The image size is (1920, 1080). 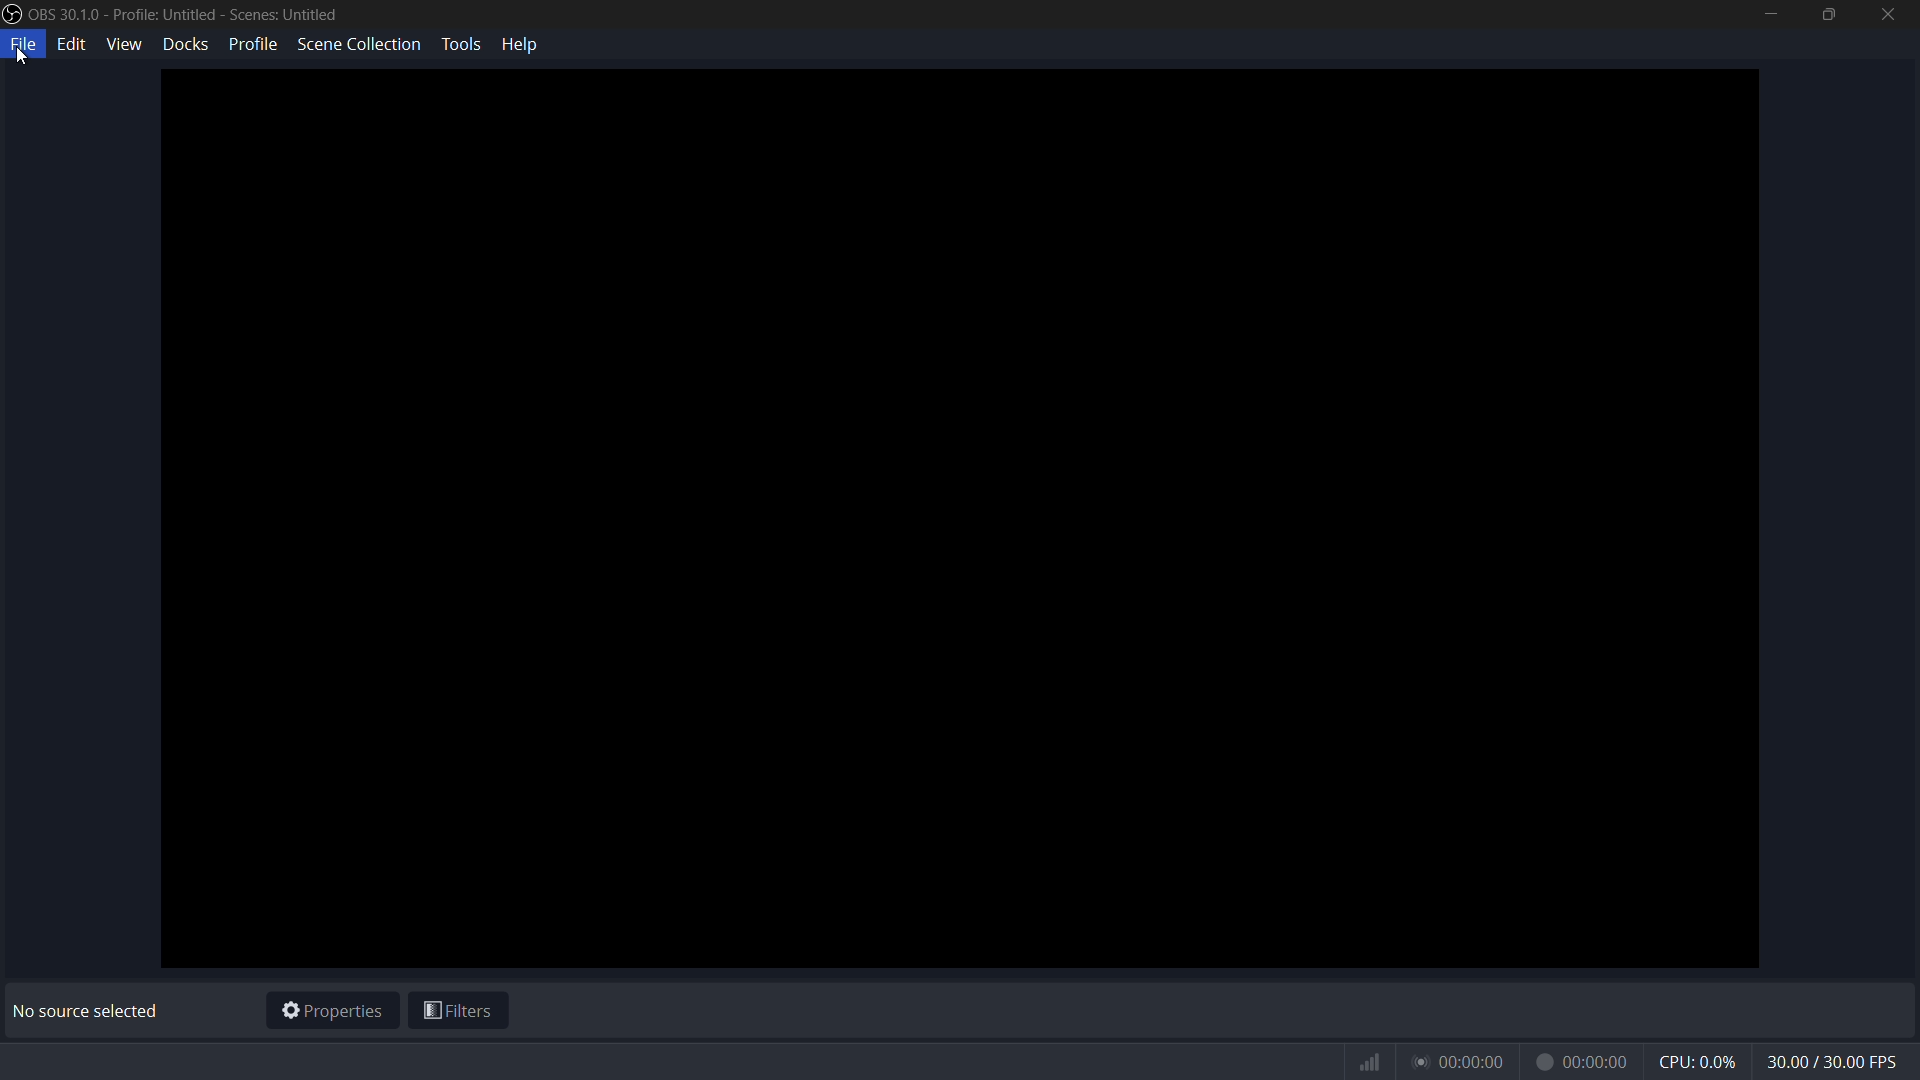 I want to click on docks menu, so click(x=187, y=43).